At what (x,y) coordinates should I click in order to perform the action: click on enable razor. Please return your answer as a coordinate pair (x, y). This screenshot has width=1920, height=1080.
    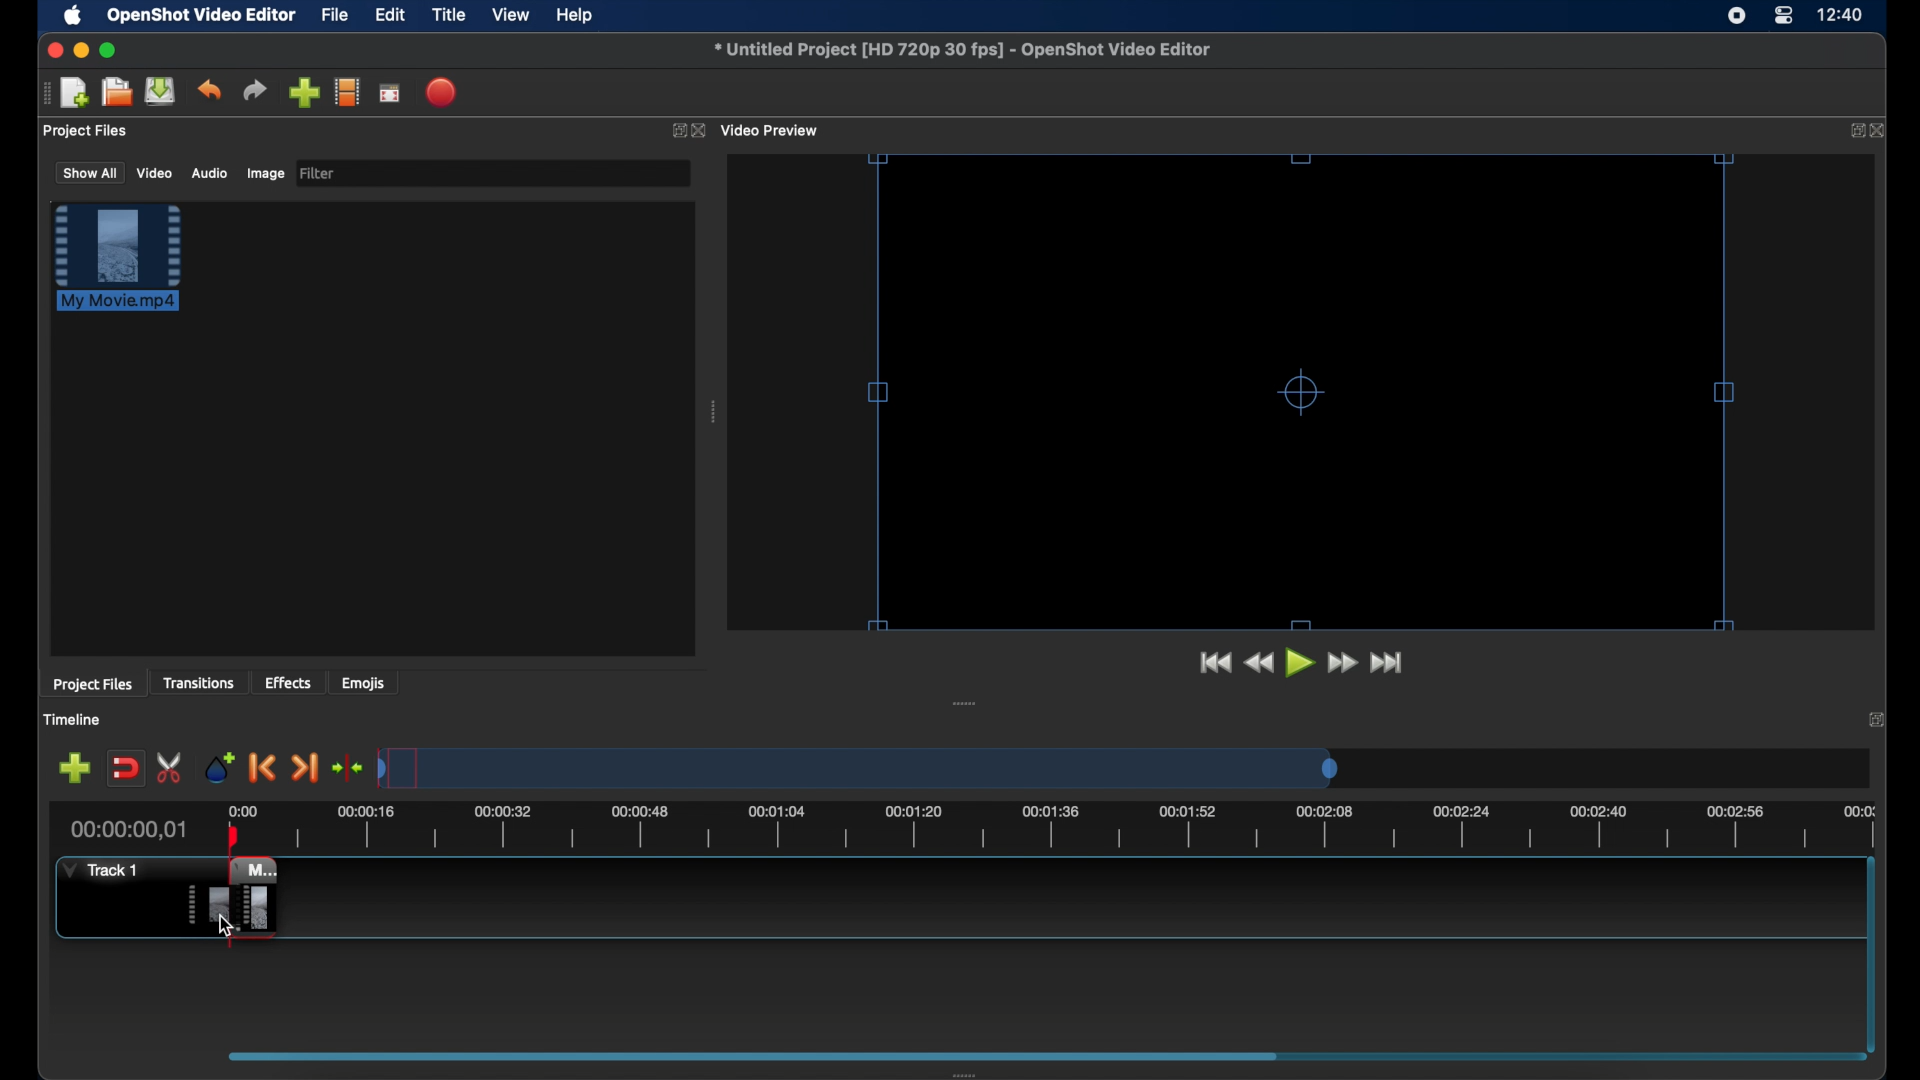
    Looking at the image, I should click on (171, 766).